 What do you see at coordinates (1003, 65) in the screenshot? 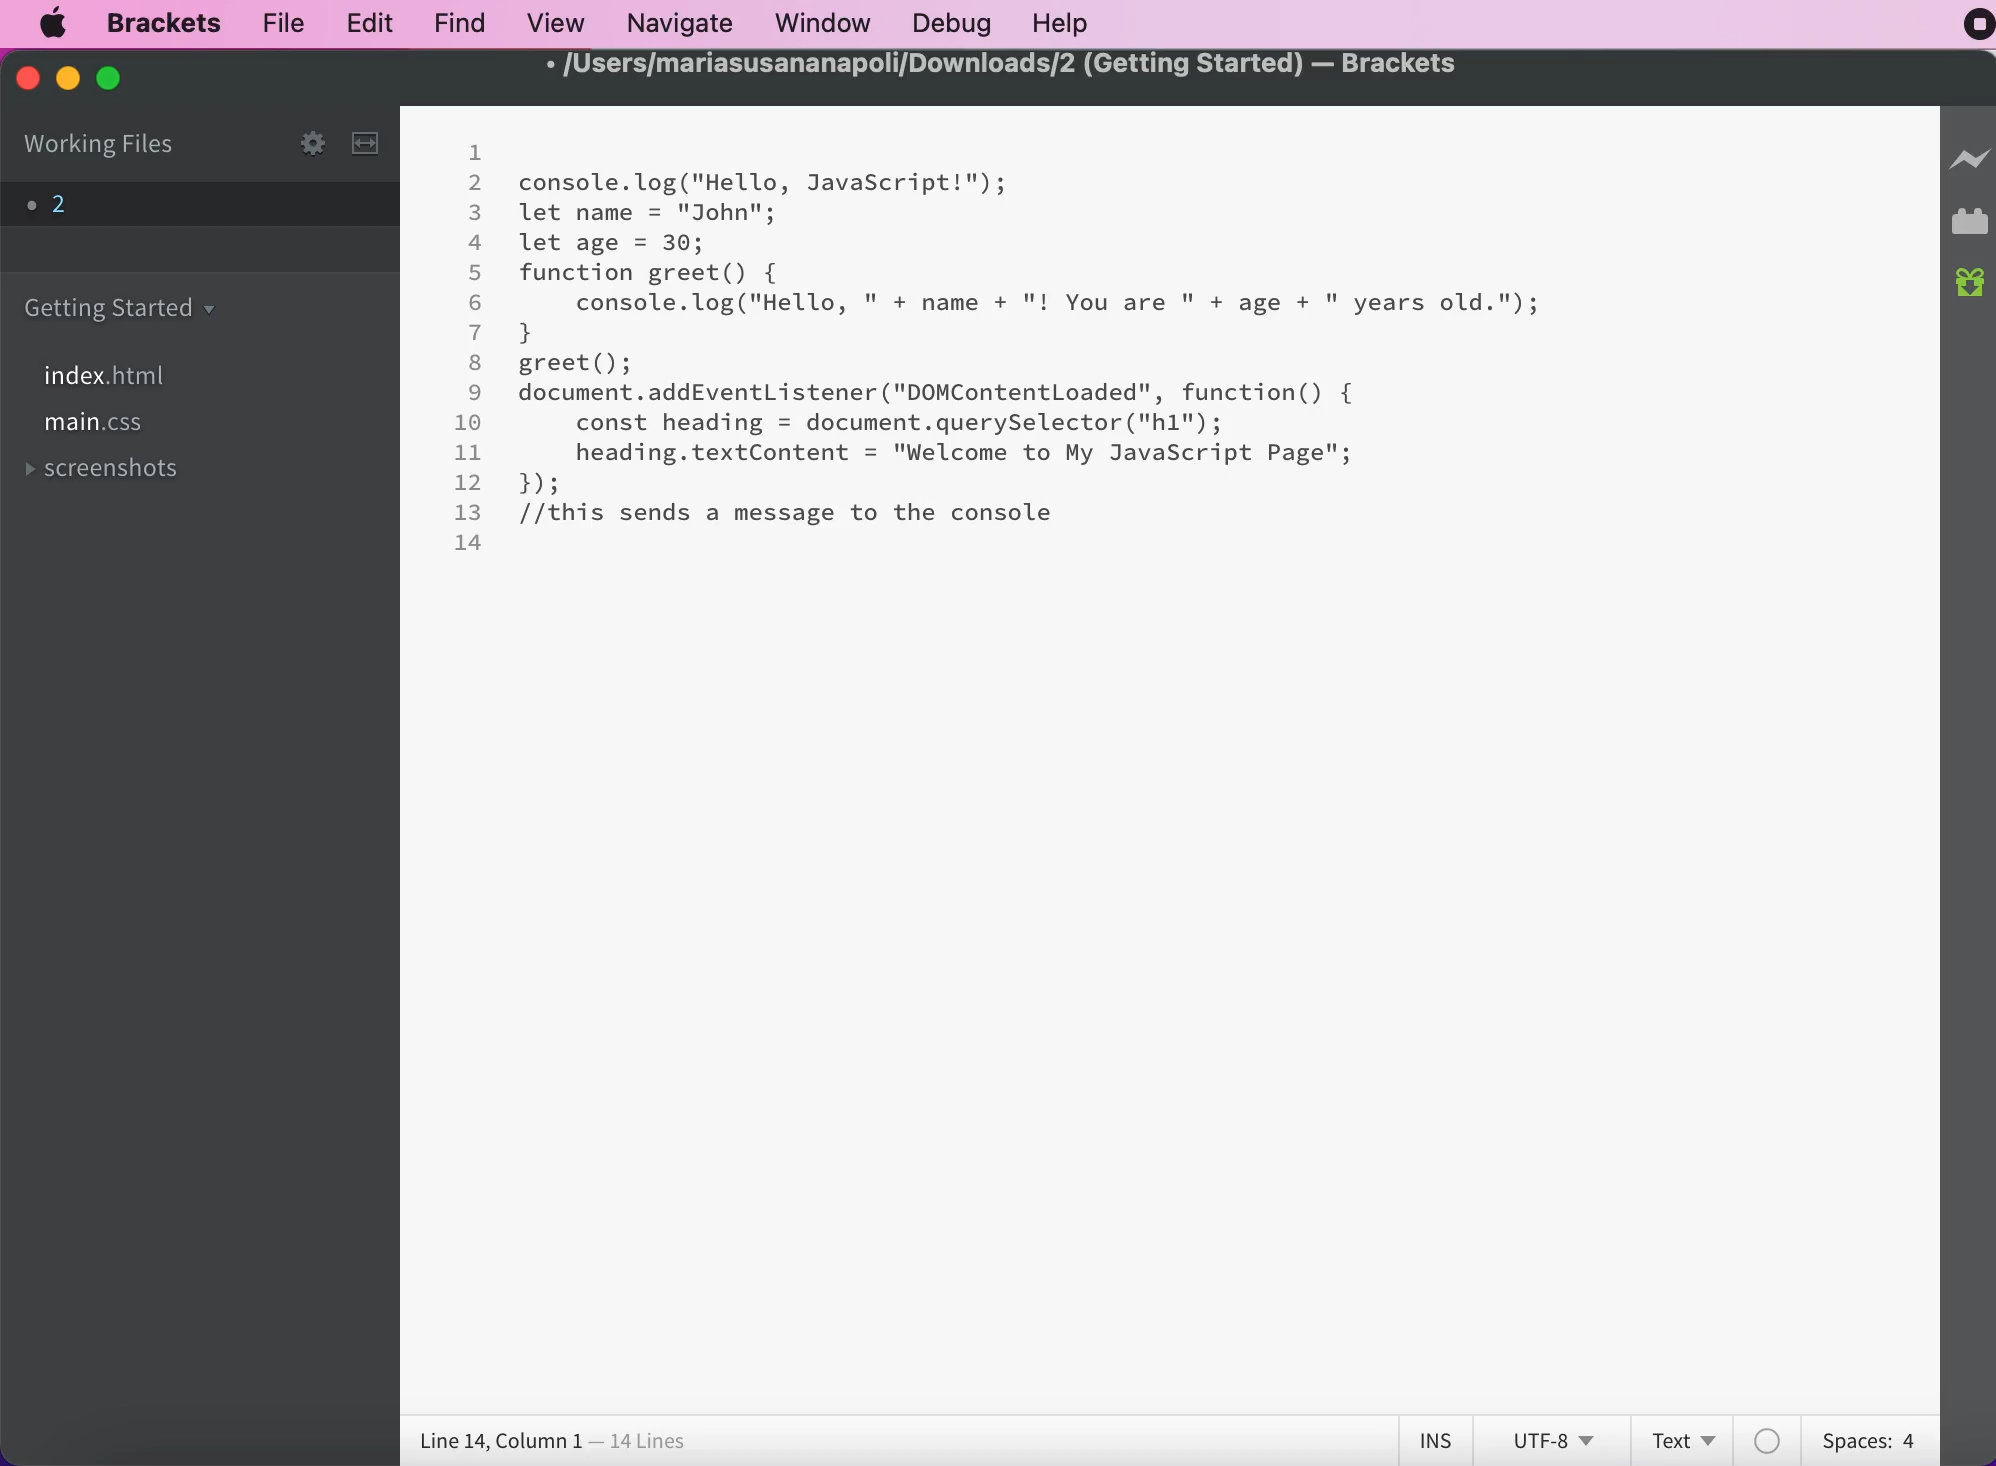
I see `/Users/mariasusananapoli/Downloads/2 (Getting Started) — Brackets` at bounding box center [1003, 65].